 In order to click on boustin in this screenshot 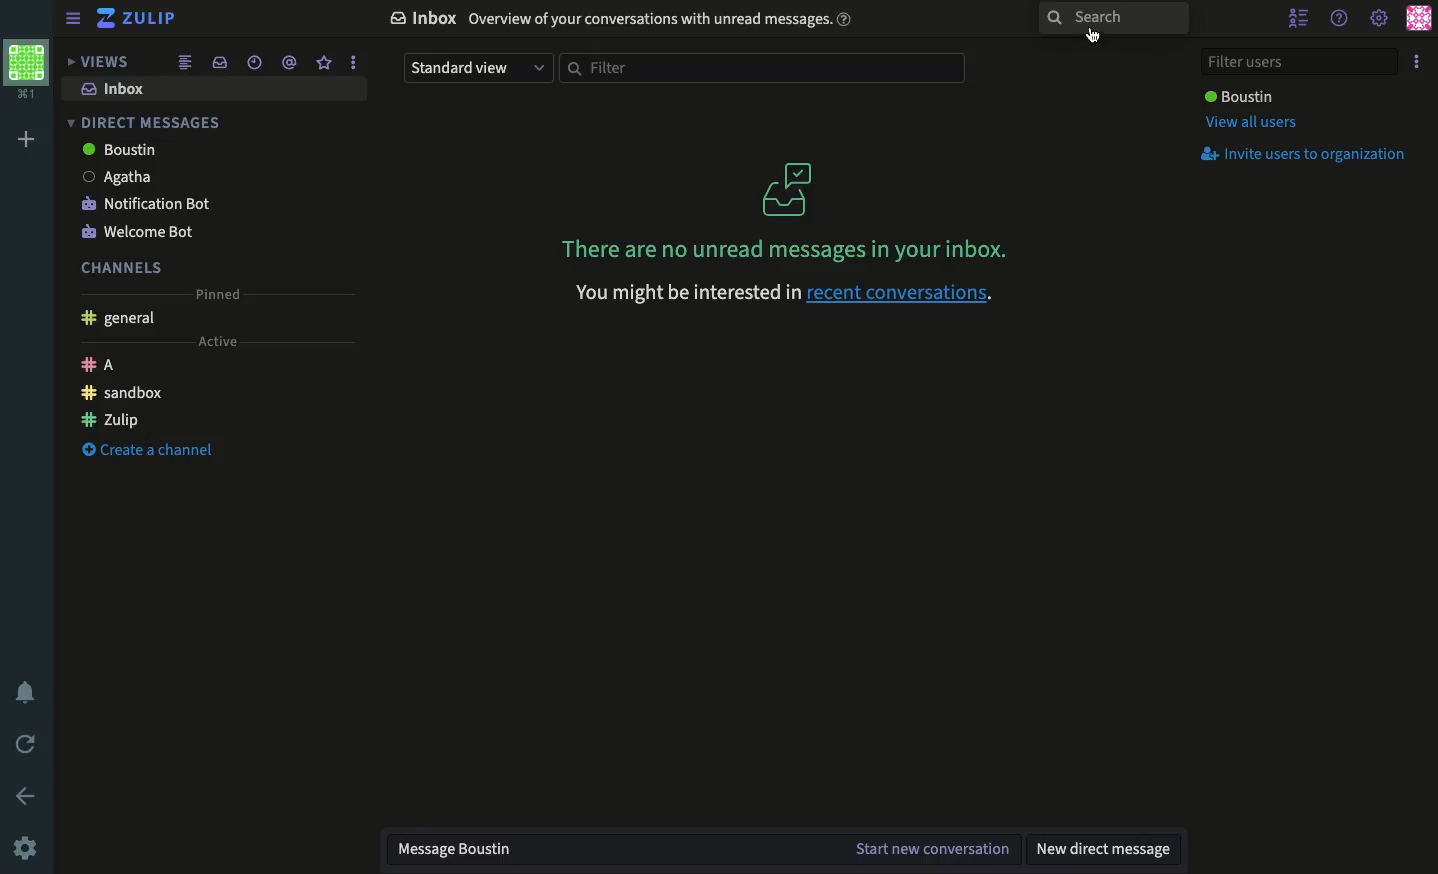, I will do `click(133, 152)`.